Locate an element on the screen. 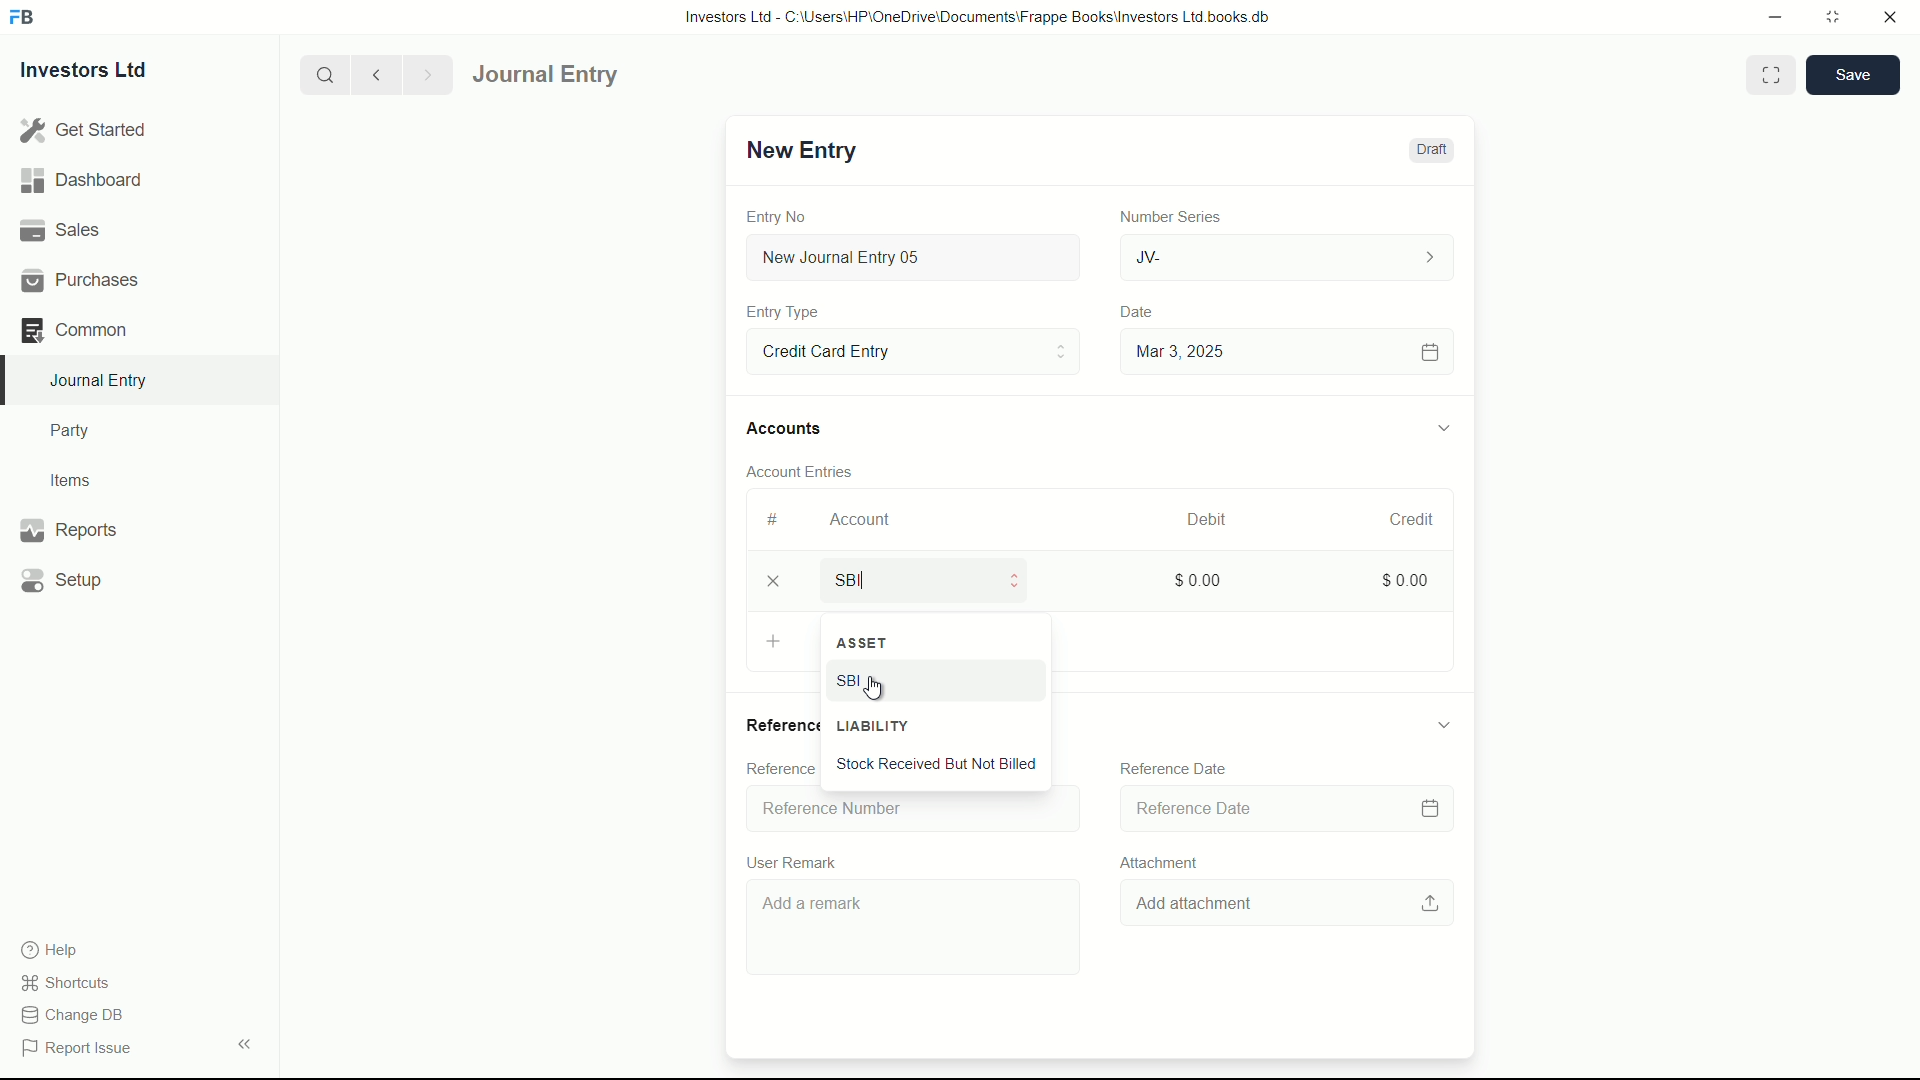 The width and height of the screenshot is (1920, 1080). References is located at coordinates (779, 724).